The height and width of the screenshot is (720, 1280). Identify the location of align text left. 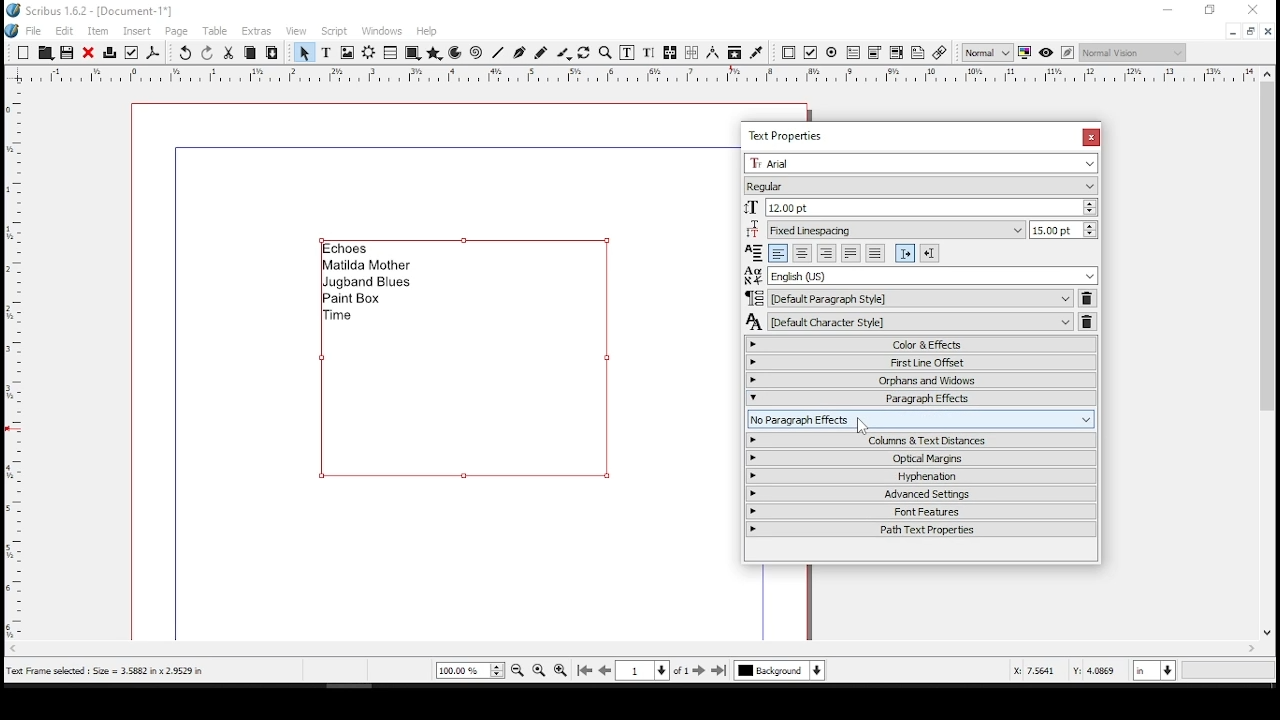
(776, 253).